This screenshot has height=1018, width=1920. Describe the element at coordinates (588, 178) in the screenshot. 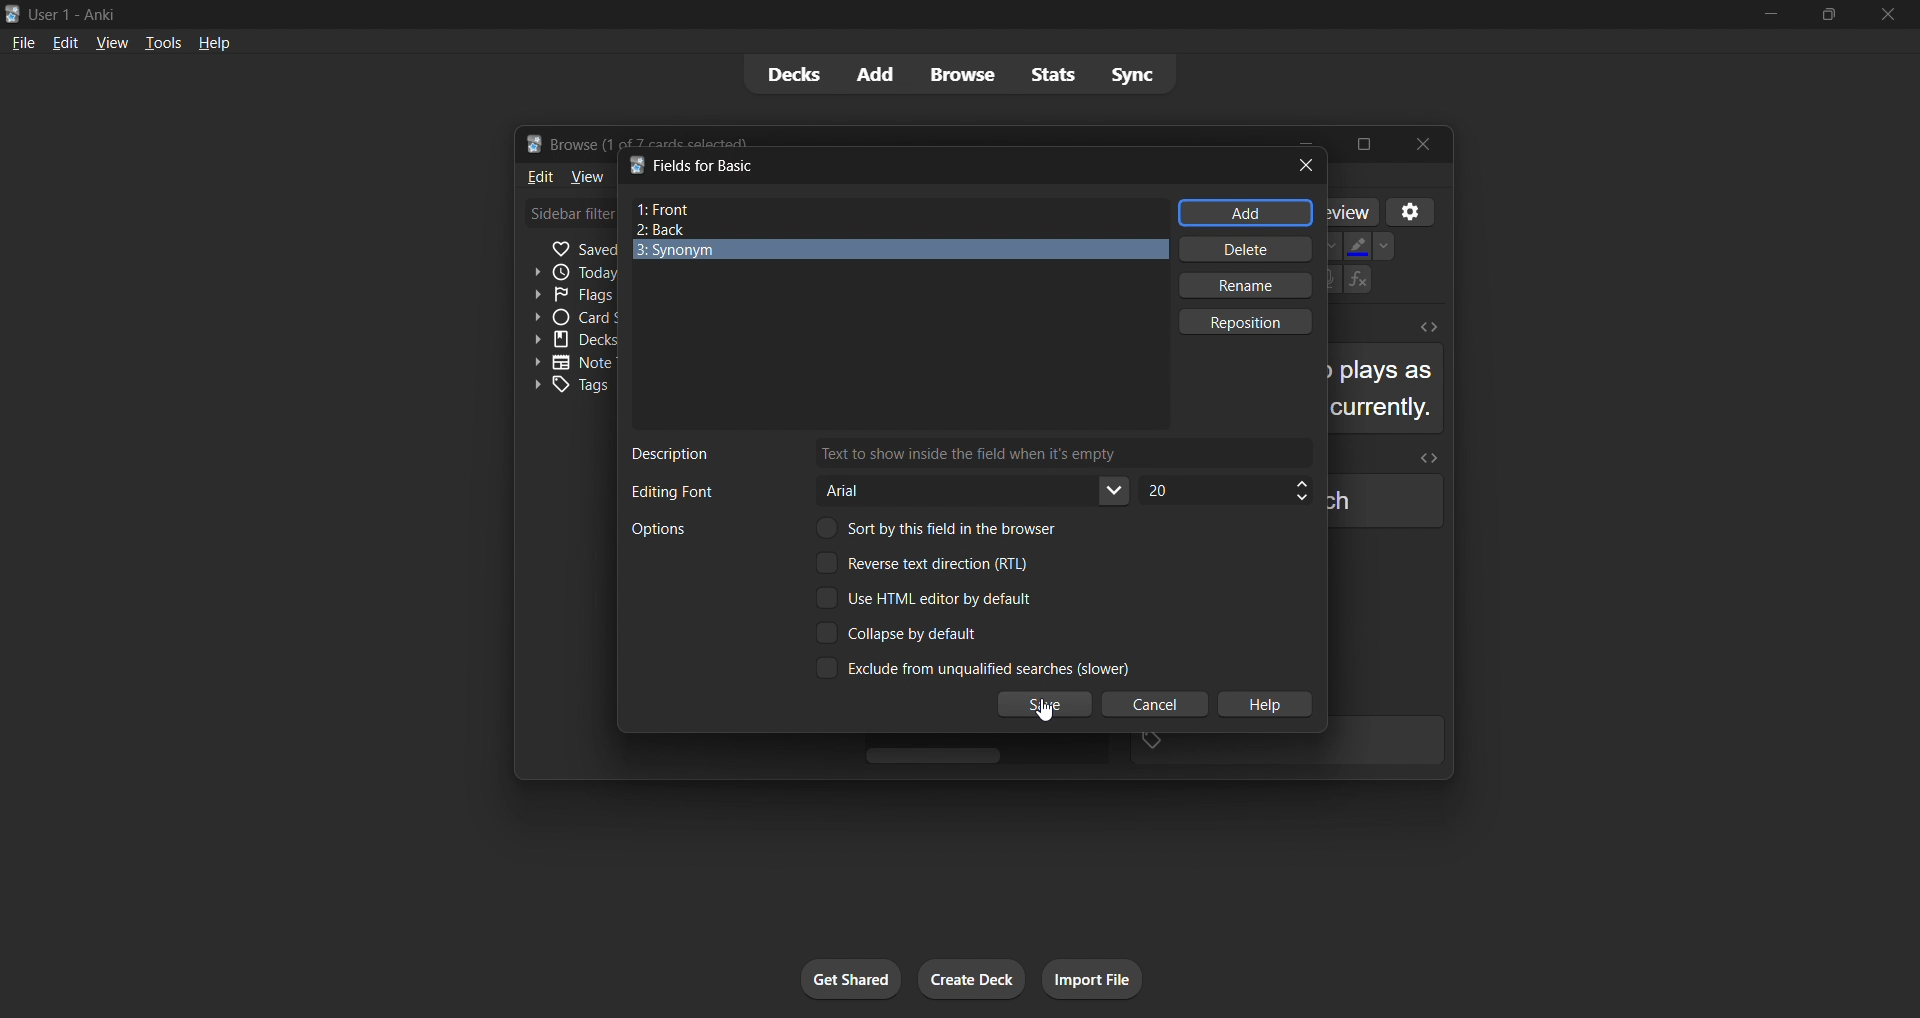

I see `View` at that location.